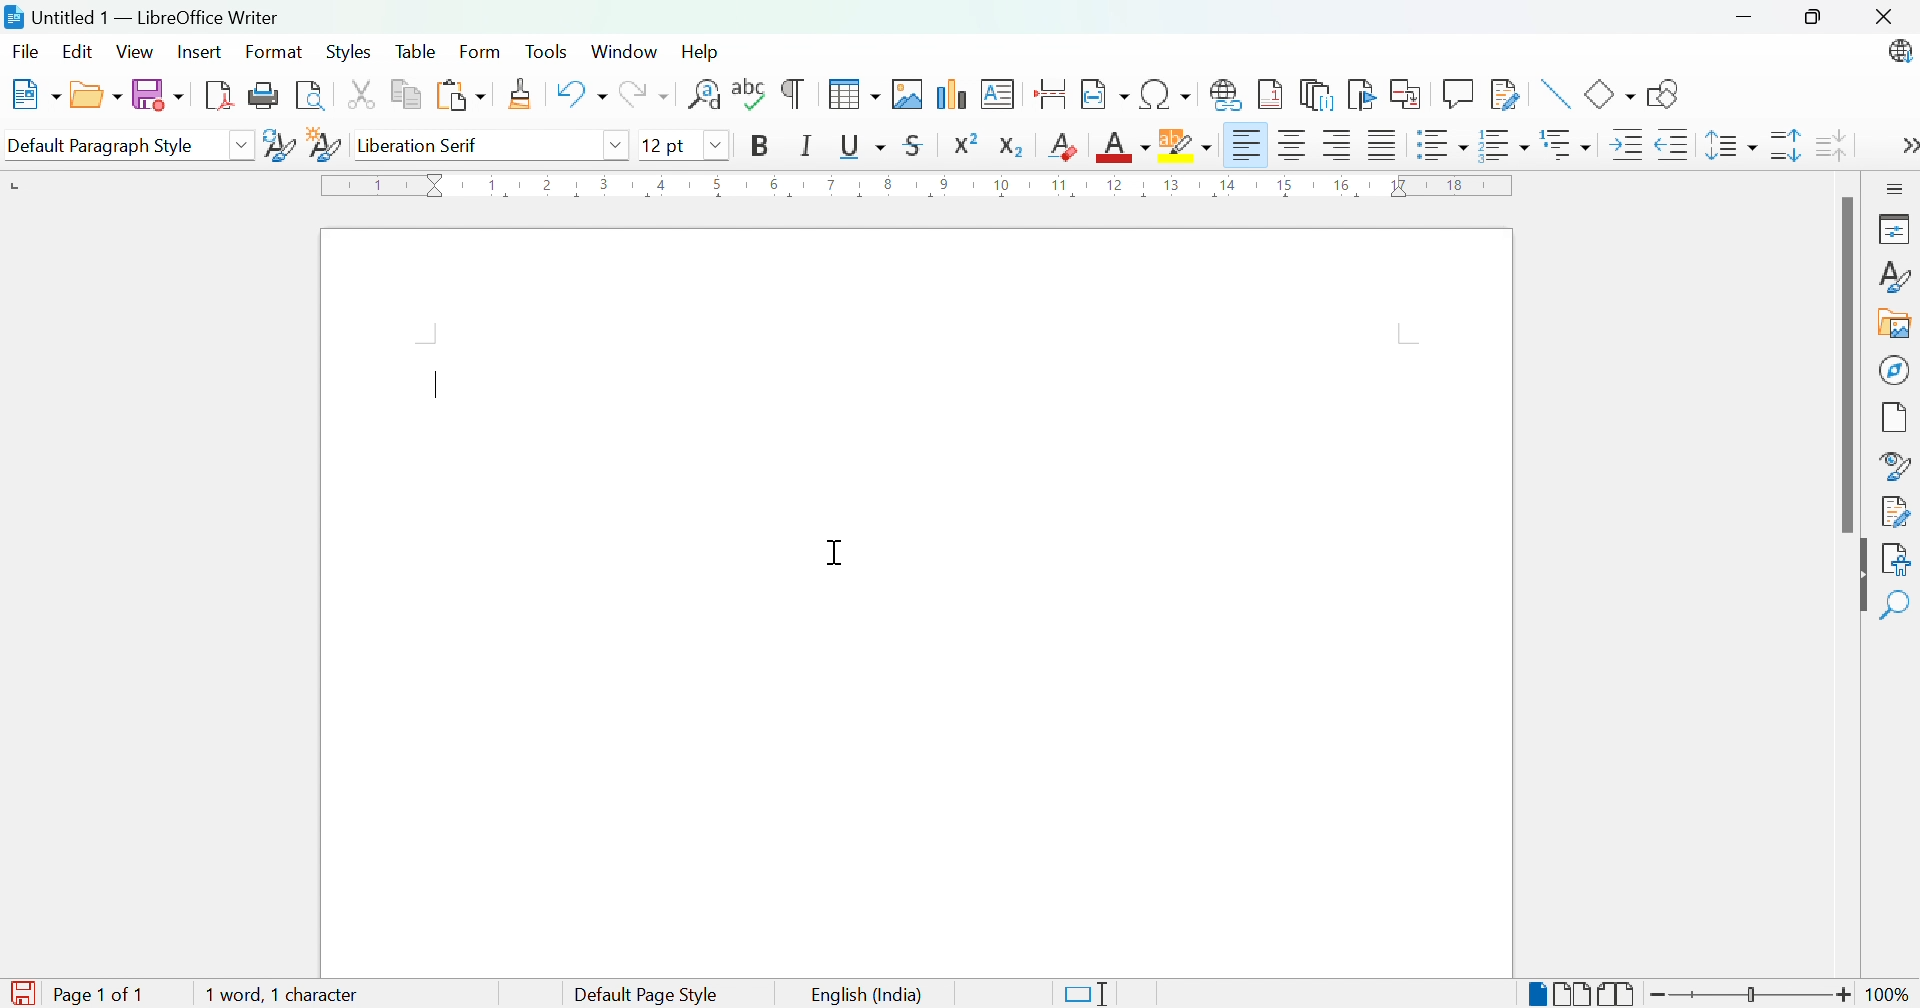  What do you see at coordinates (1626, 146) in the screenshot?
I see `Increase indent` at bounding box center [1626, 146].